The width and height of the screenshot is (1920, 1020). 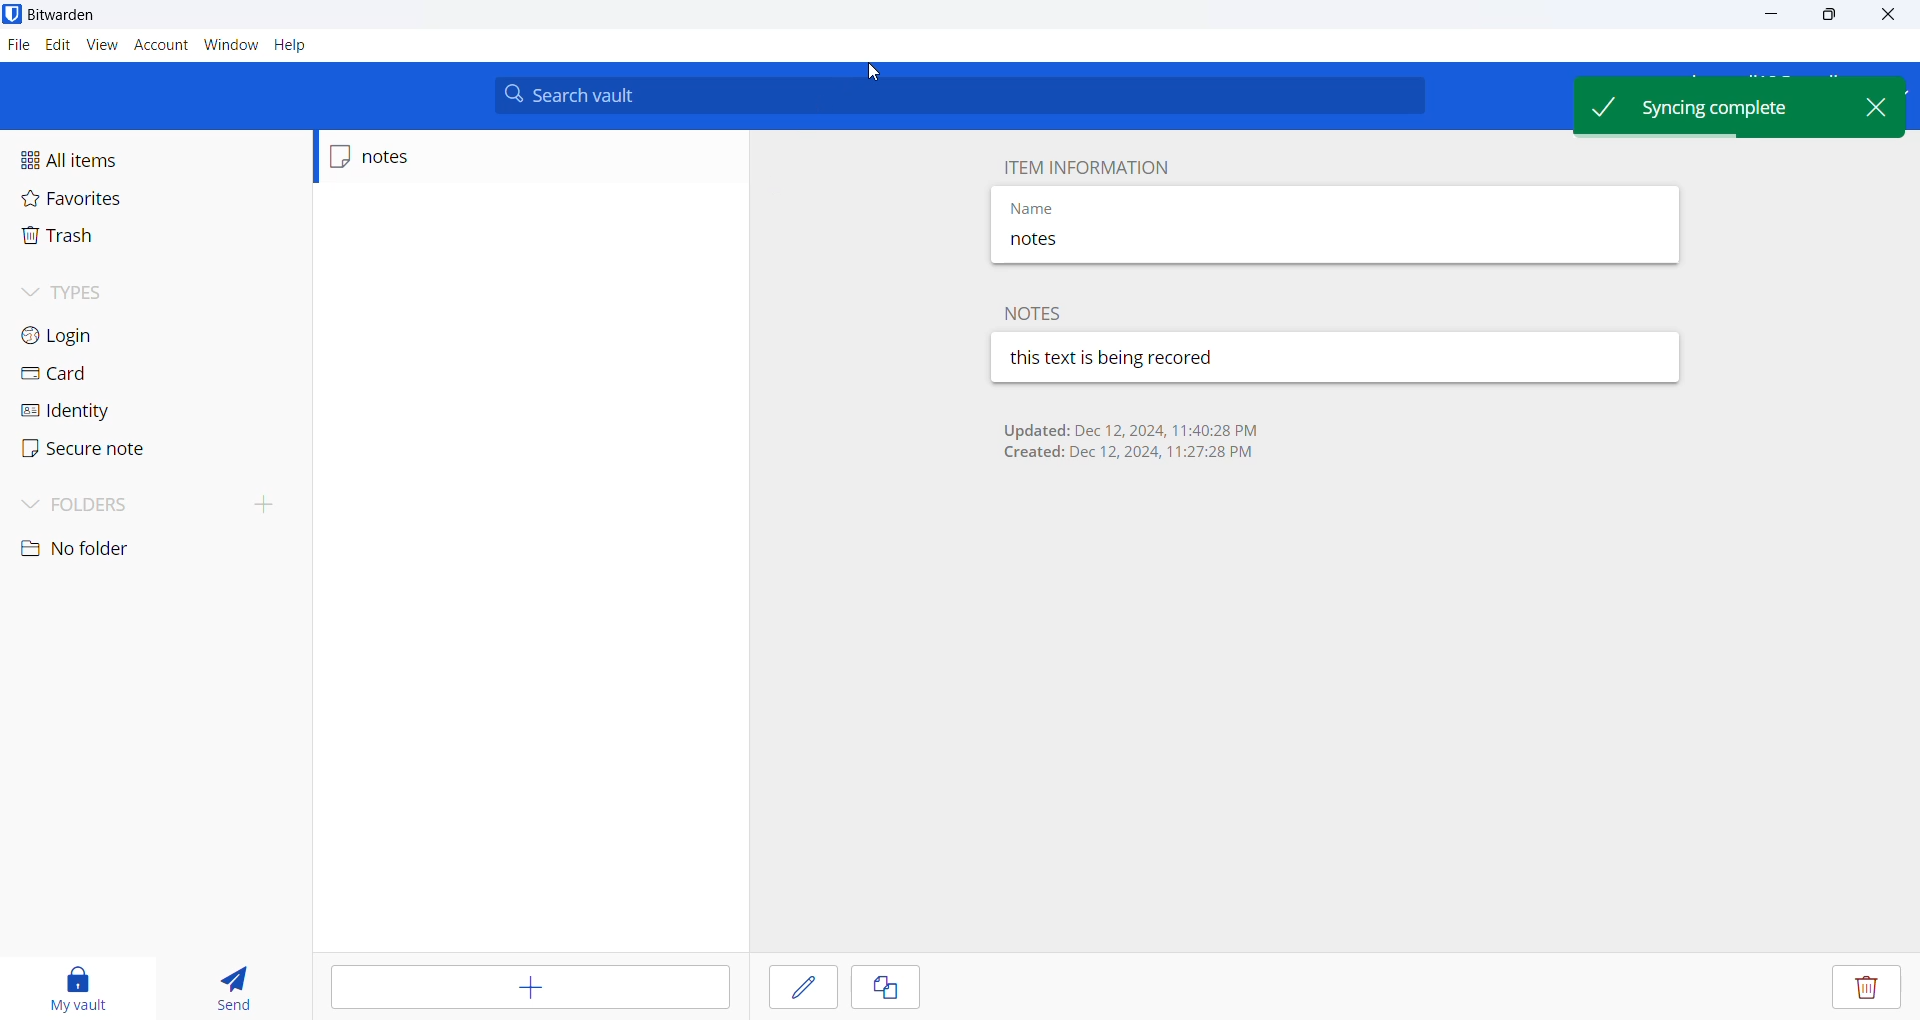 I want to click on close popup, so click(x=1876, y=104).